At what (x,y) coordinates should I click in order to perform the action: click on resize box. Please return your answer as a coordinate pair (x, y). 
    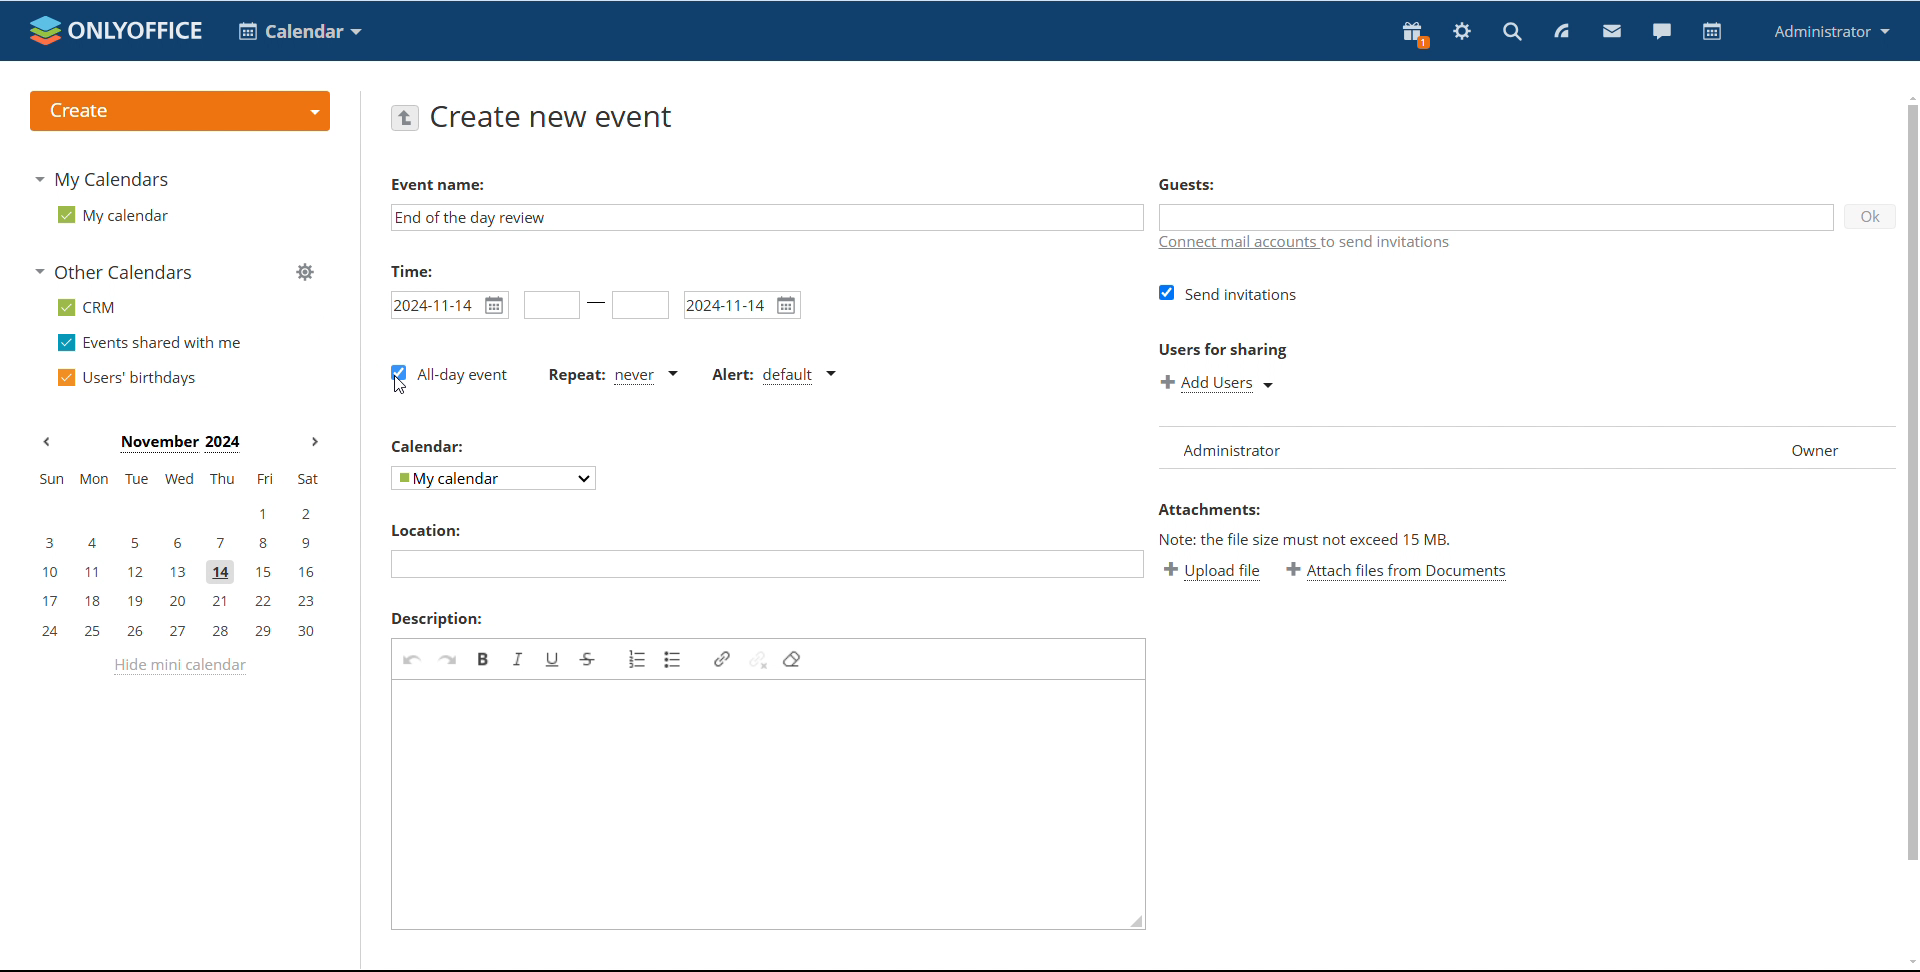
    Looking at the image, I should click on (1132, 925).